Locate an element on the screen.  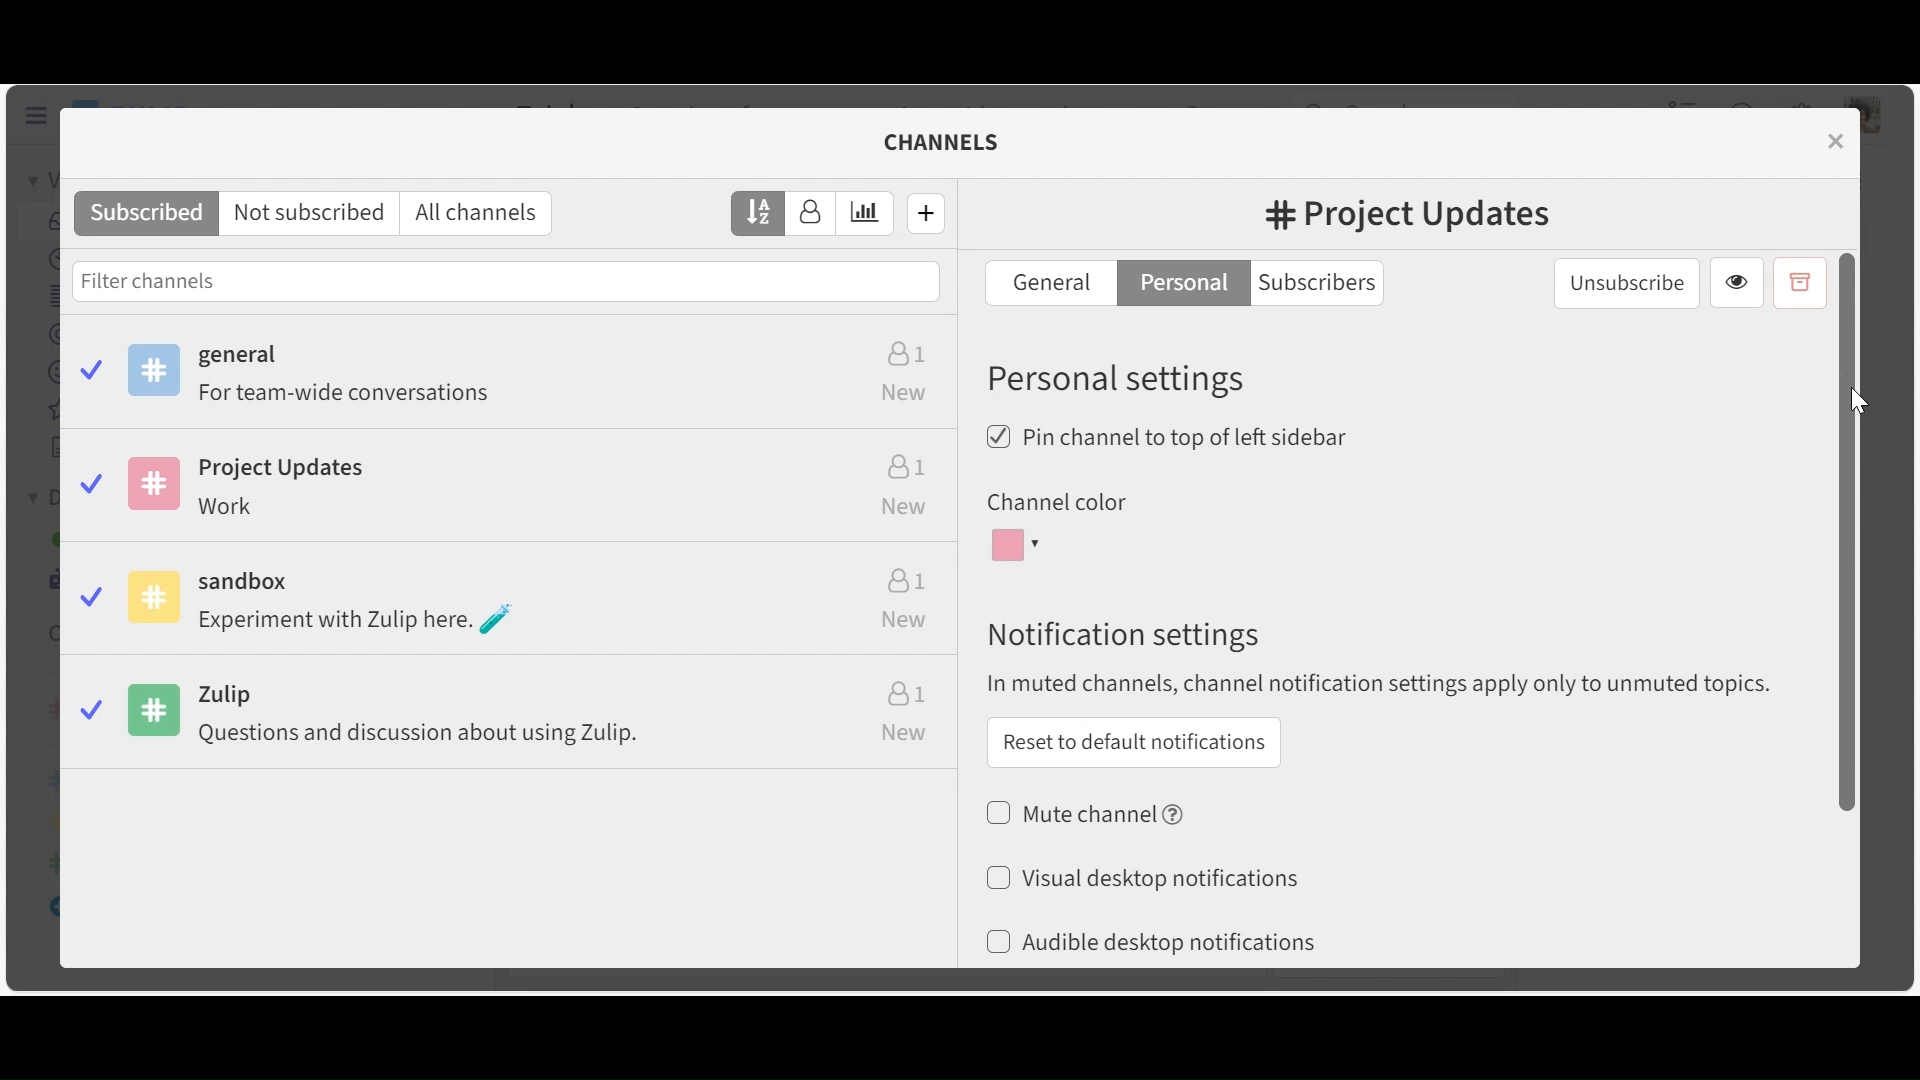
All channels is located at coordinates (482, 214).